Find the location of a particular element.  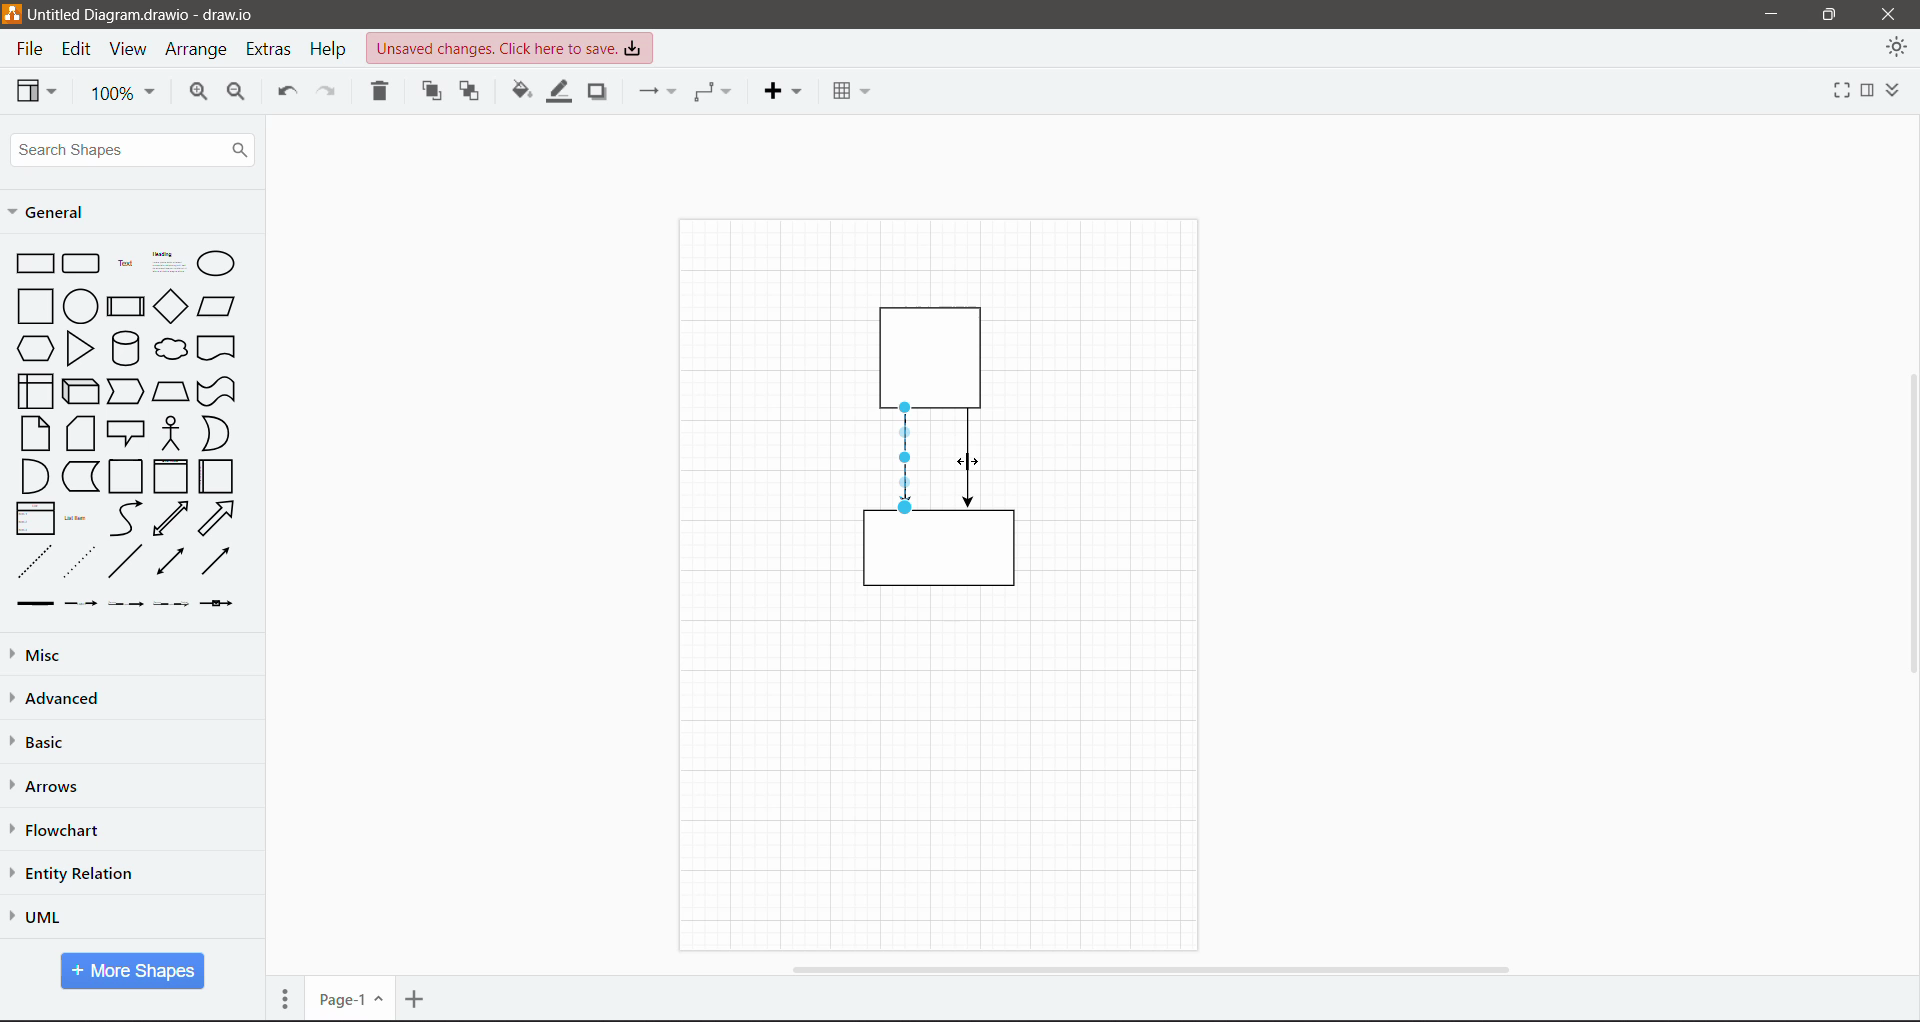

Line Color is located at coordinates (555, 95).